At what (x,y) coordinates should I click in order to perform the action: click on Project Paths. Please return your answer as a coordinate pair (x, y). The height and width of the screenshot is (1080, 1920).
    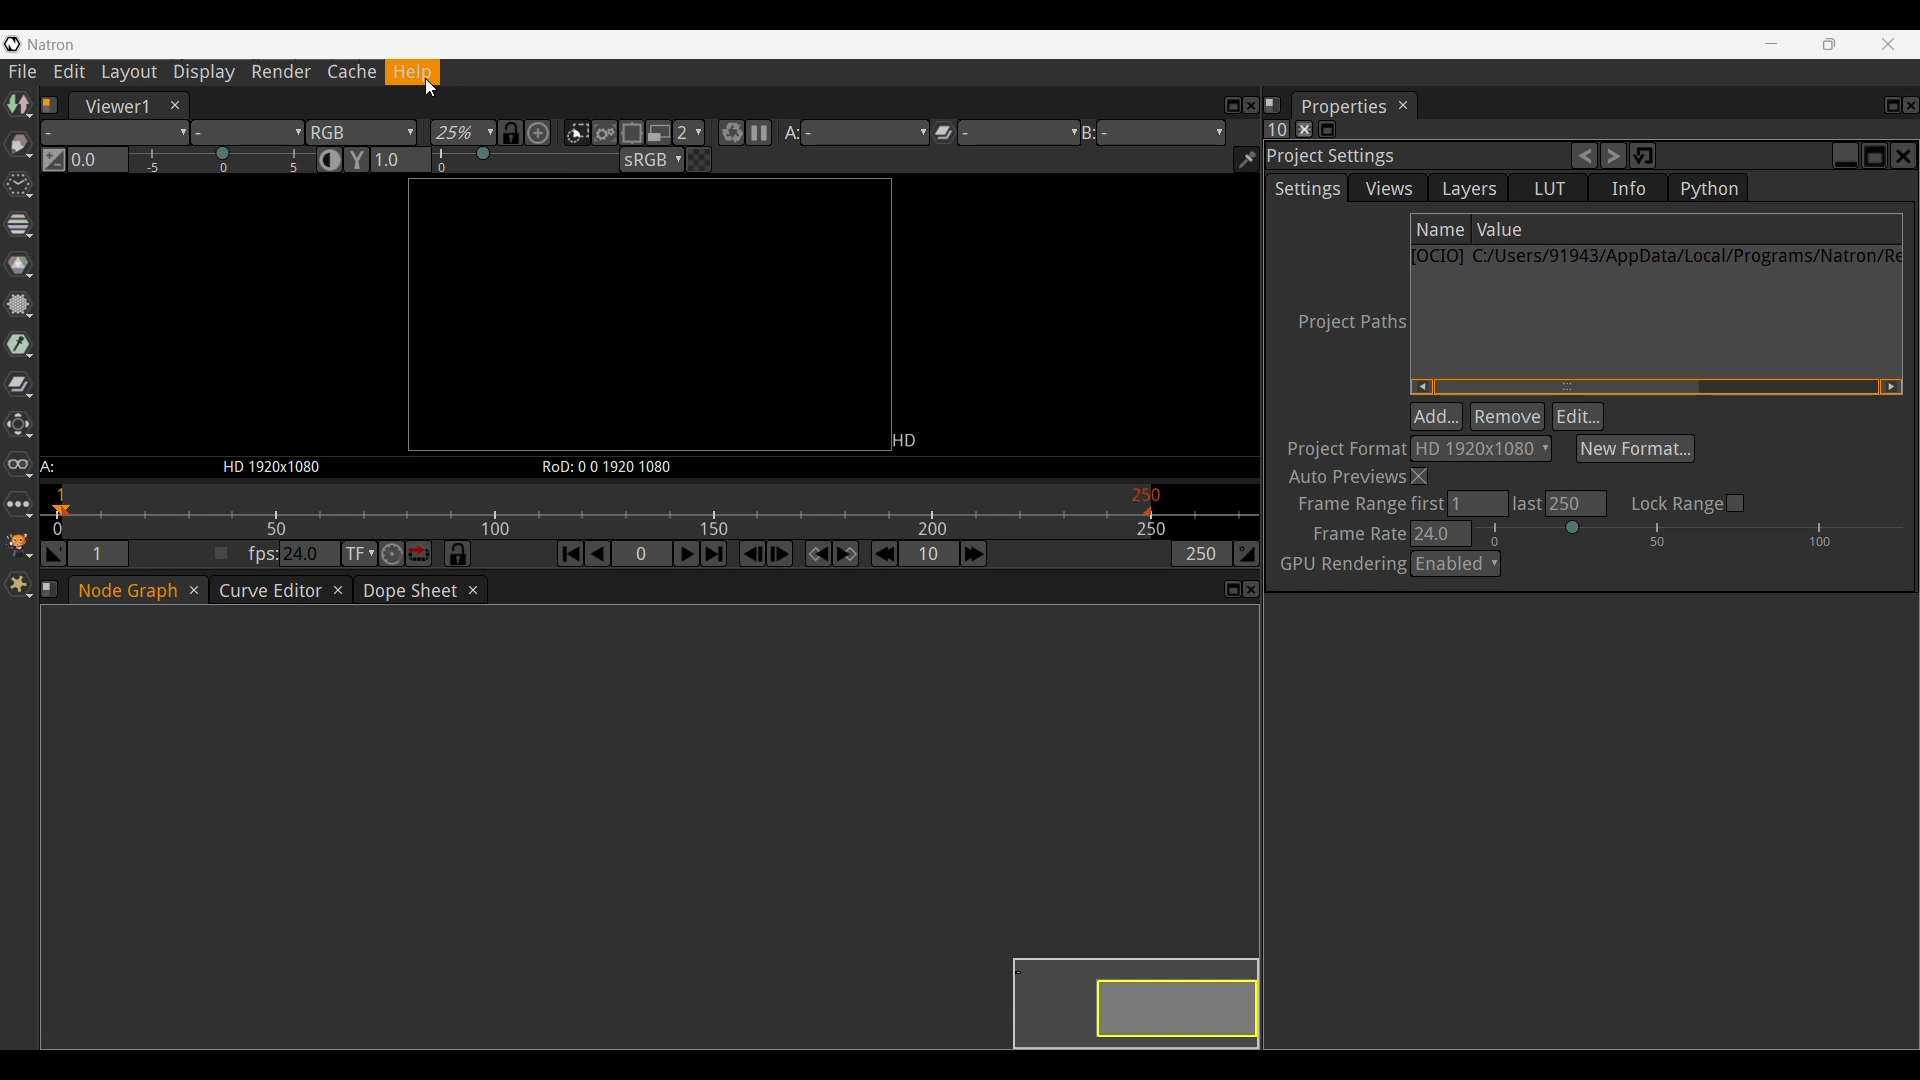
    Looking at the image, I should click on (1352, 323).